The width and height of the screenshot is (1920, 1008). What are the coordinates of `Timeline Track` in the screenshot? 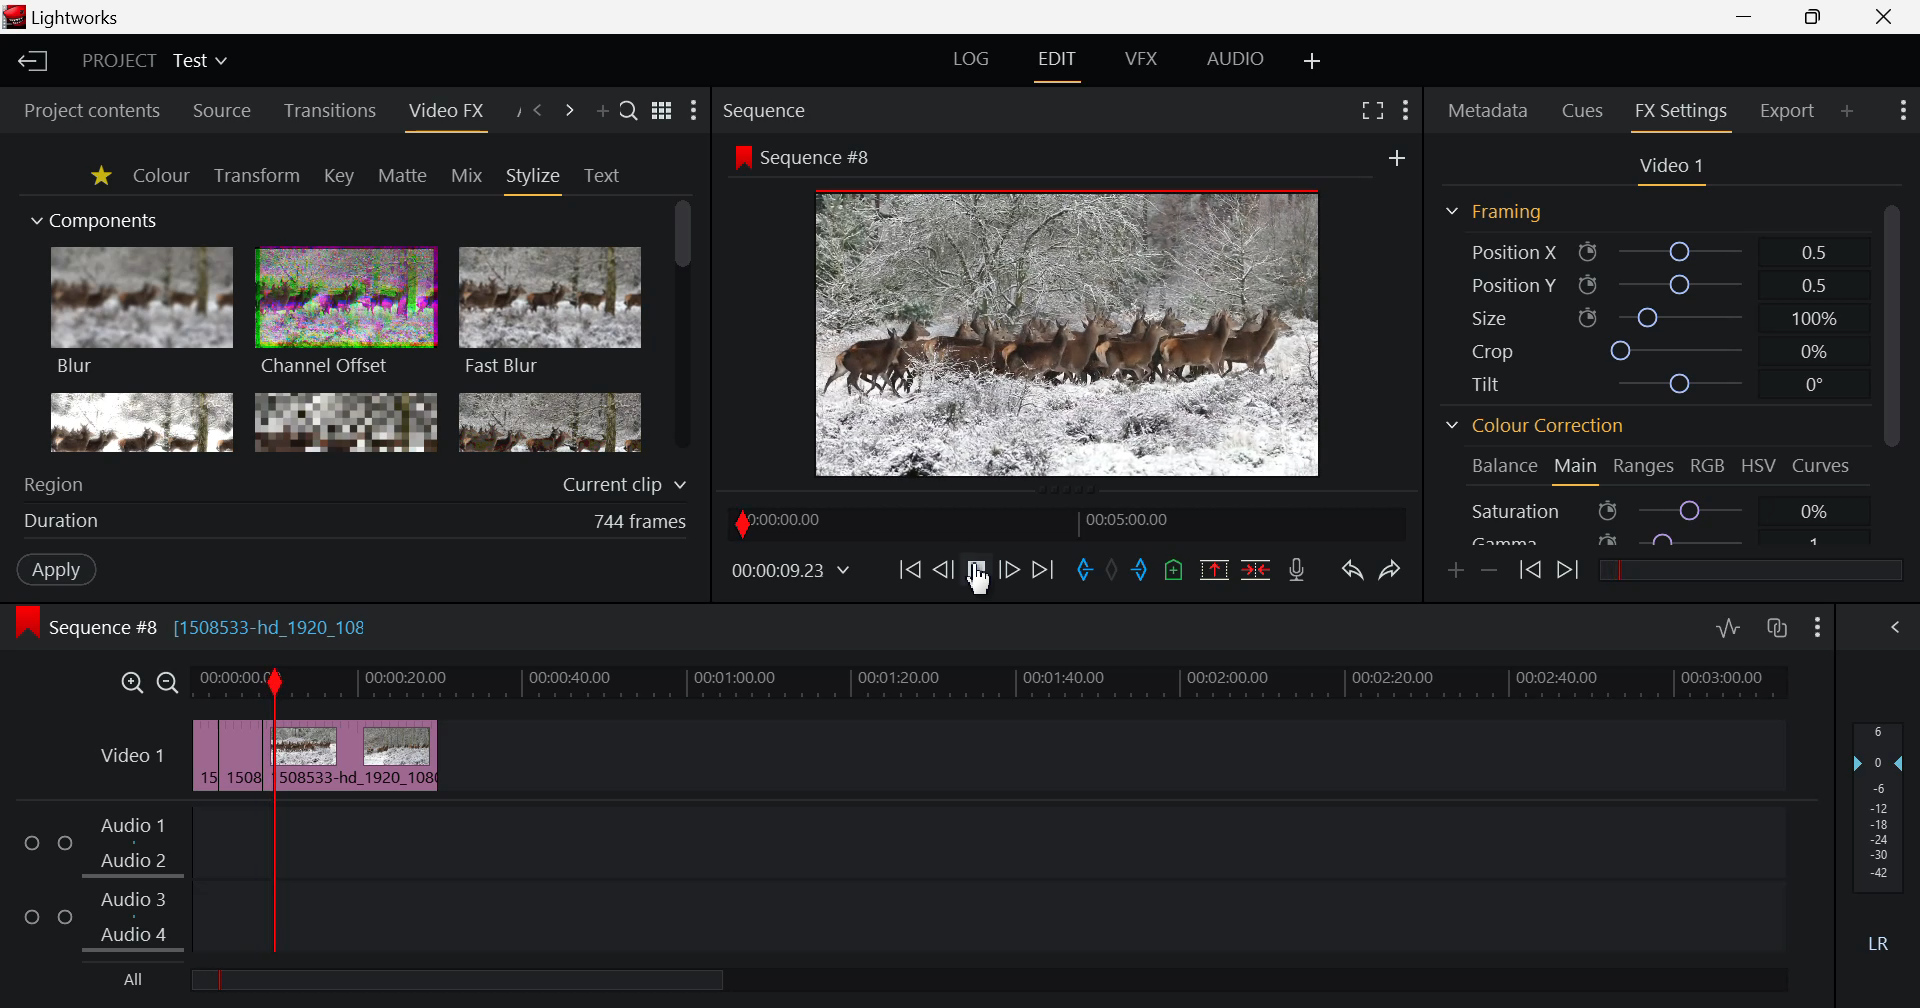 It's located at (995, 685).